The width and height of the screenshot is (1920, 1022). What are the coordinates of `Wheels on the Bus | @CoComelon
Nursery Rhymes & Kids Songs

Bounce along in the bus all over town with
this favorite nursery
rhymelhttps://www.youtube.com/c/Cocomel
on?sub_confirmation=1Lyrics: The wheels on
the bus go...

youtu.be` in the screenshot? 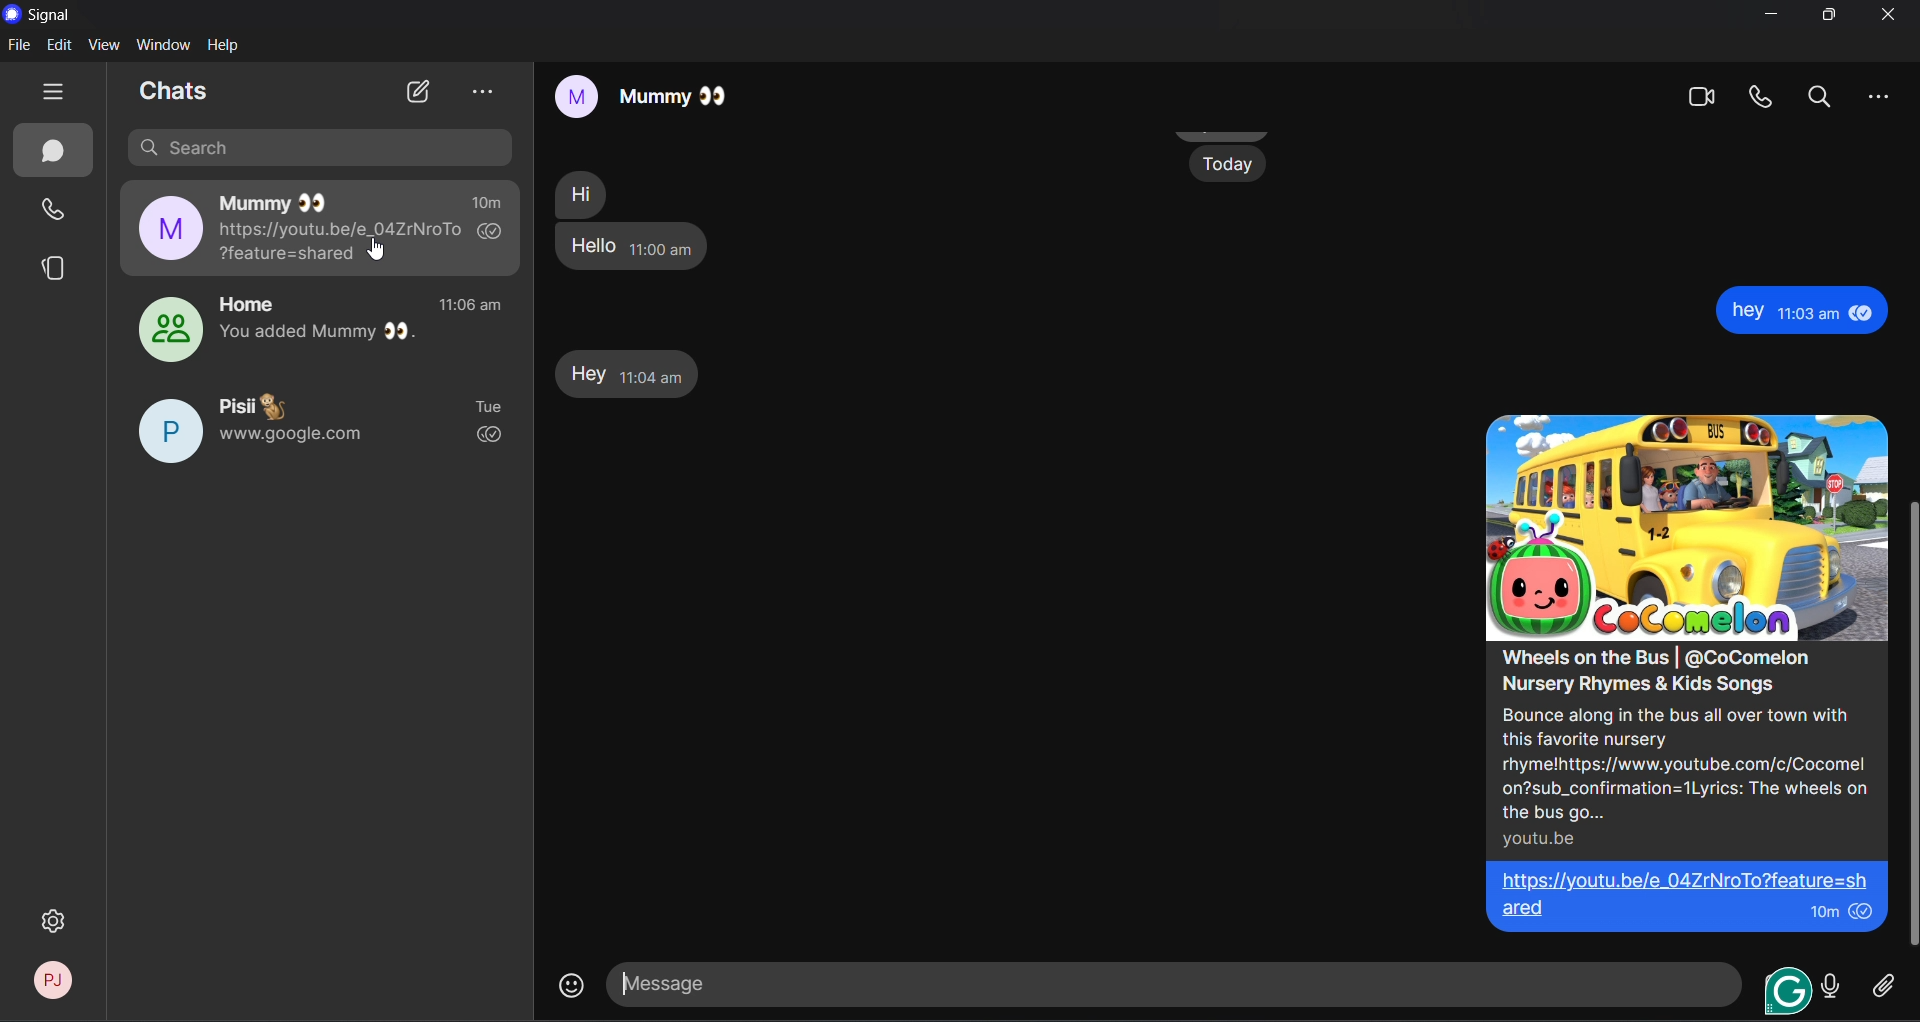 It's located at (1675, 750).